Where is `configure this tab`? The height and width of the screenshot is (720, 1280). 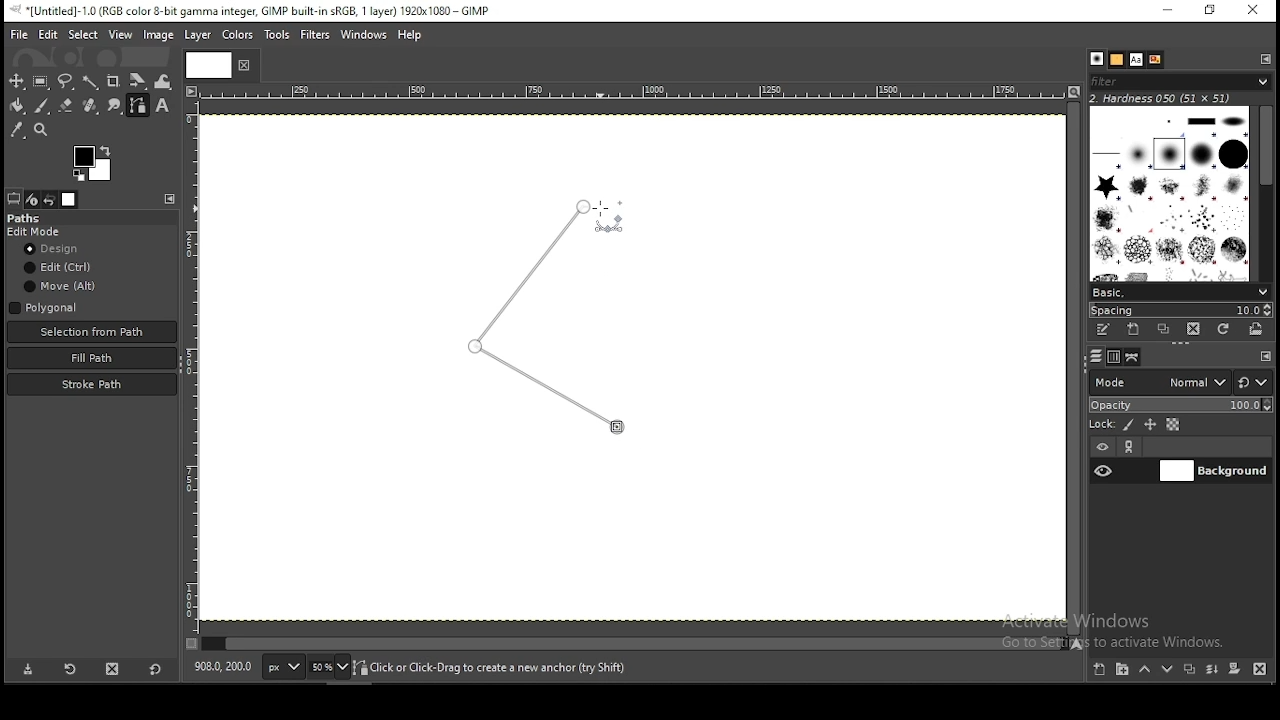
configure this tab is located at coordinates (1262, 60).